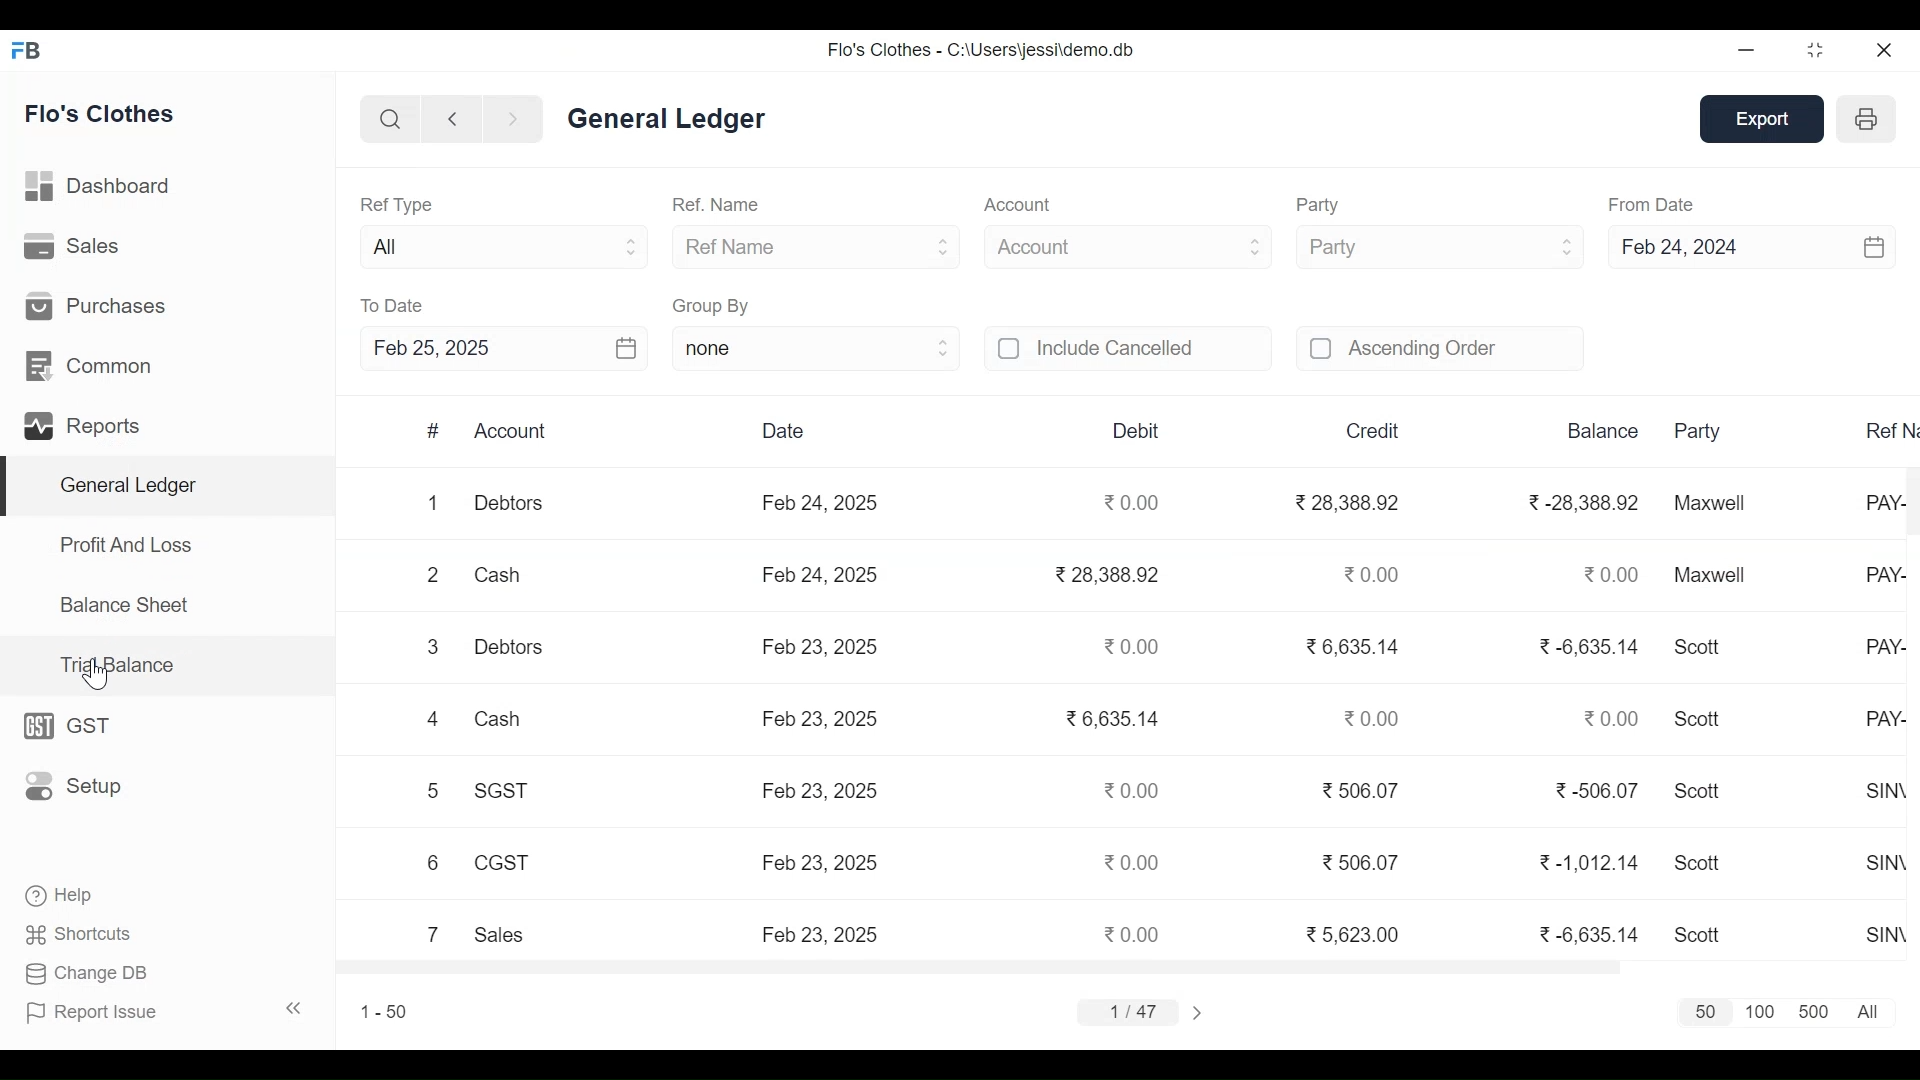 Image resolution: width=1920 pixels, height=1080 pixels. What do you see at coordinates (508, 501) in the screenshot?
I see `Debtors` at bounding box center [508, 501].